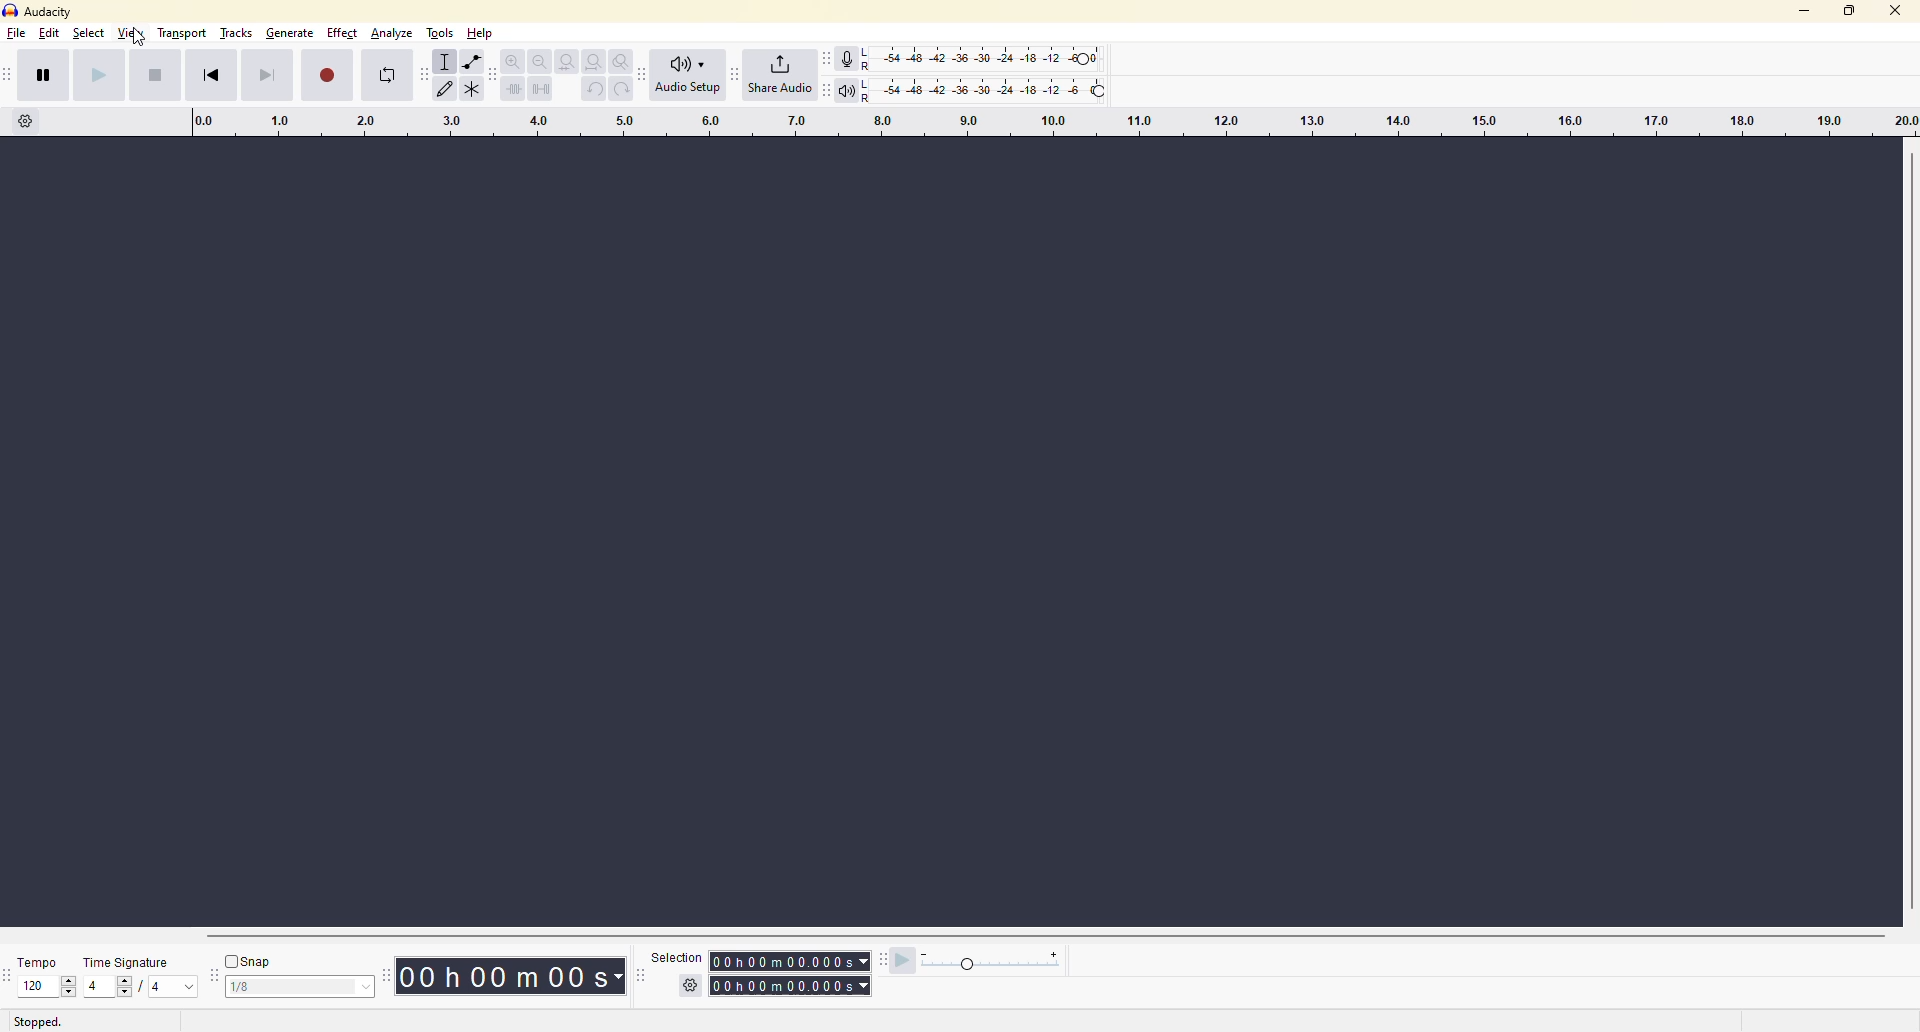  Describe the element at coordinates (44, 12) in the screenshot. I see `audacity` at that location.